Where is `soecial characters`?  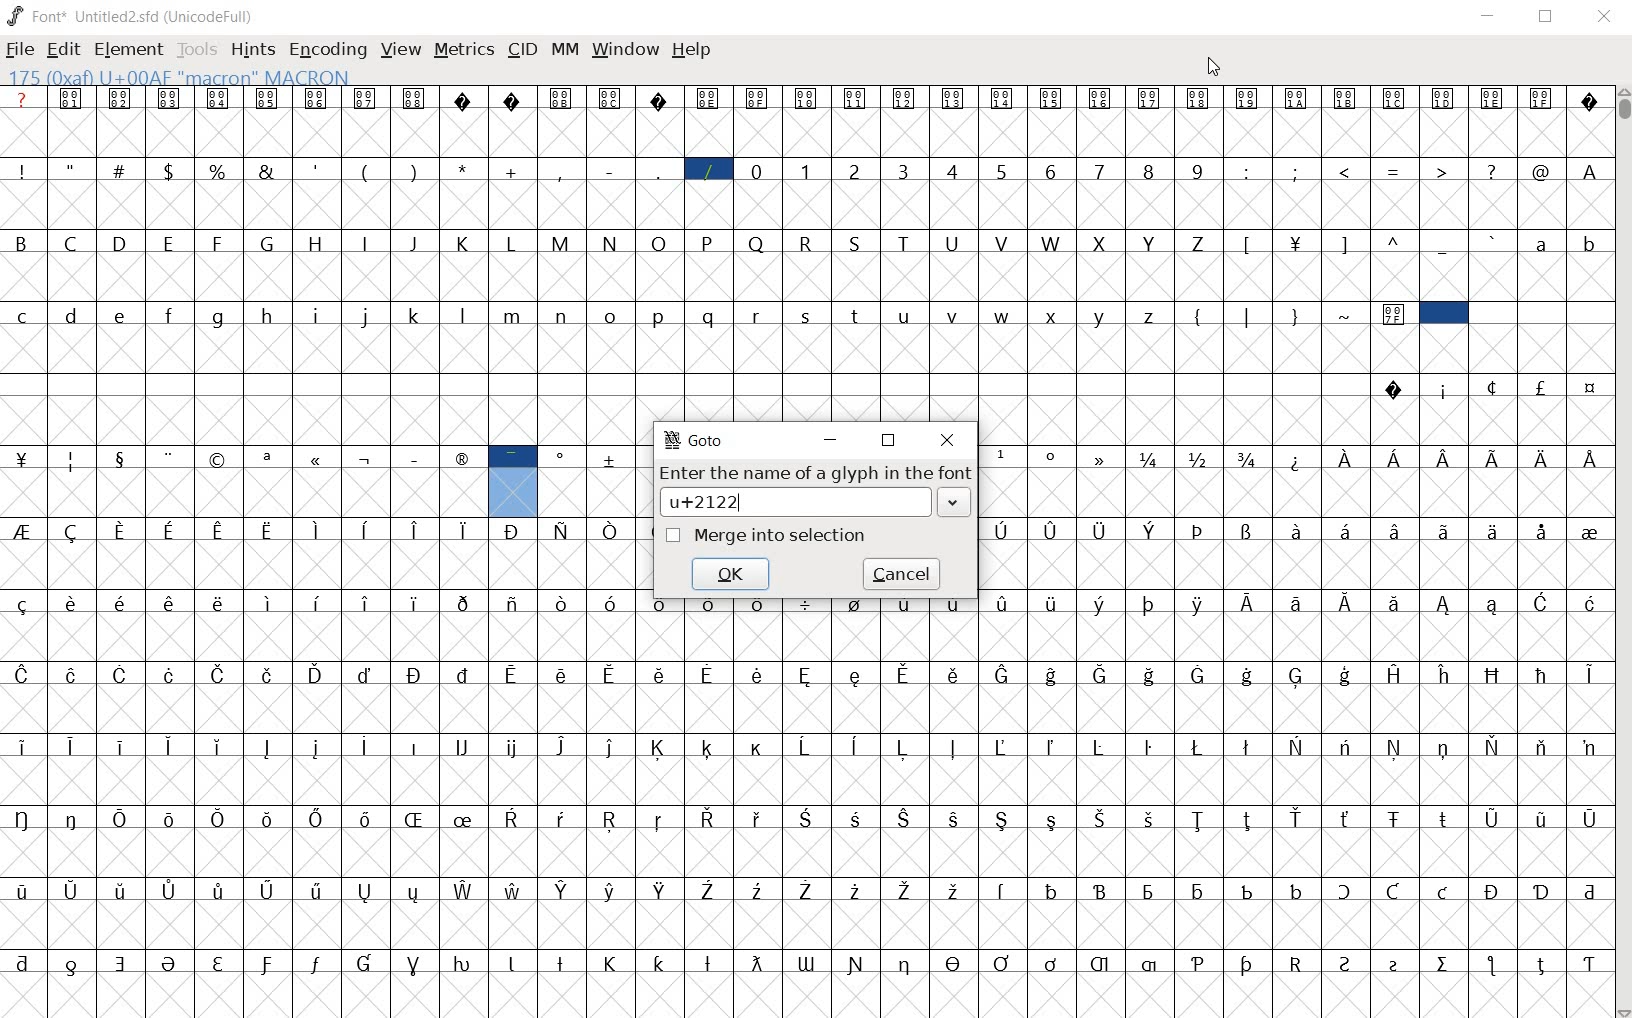 soecial characters is located at coordinates (363, 195).